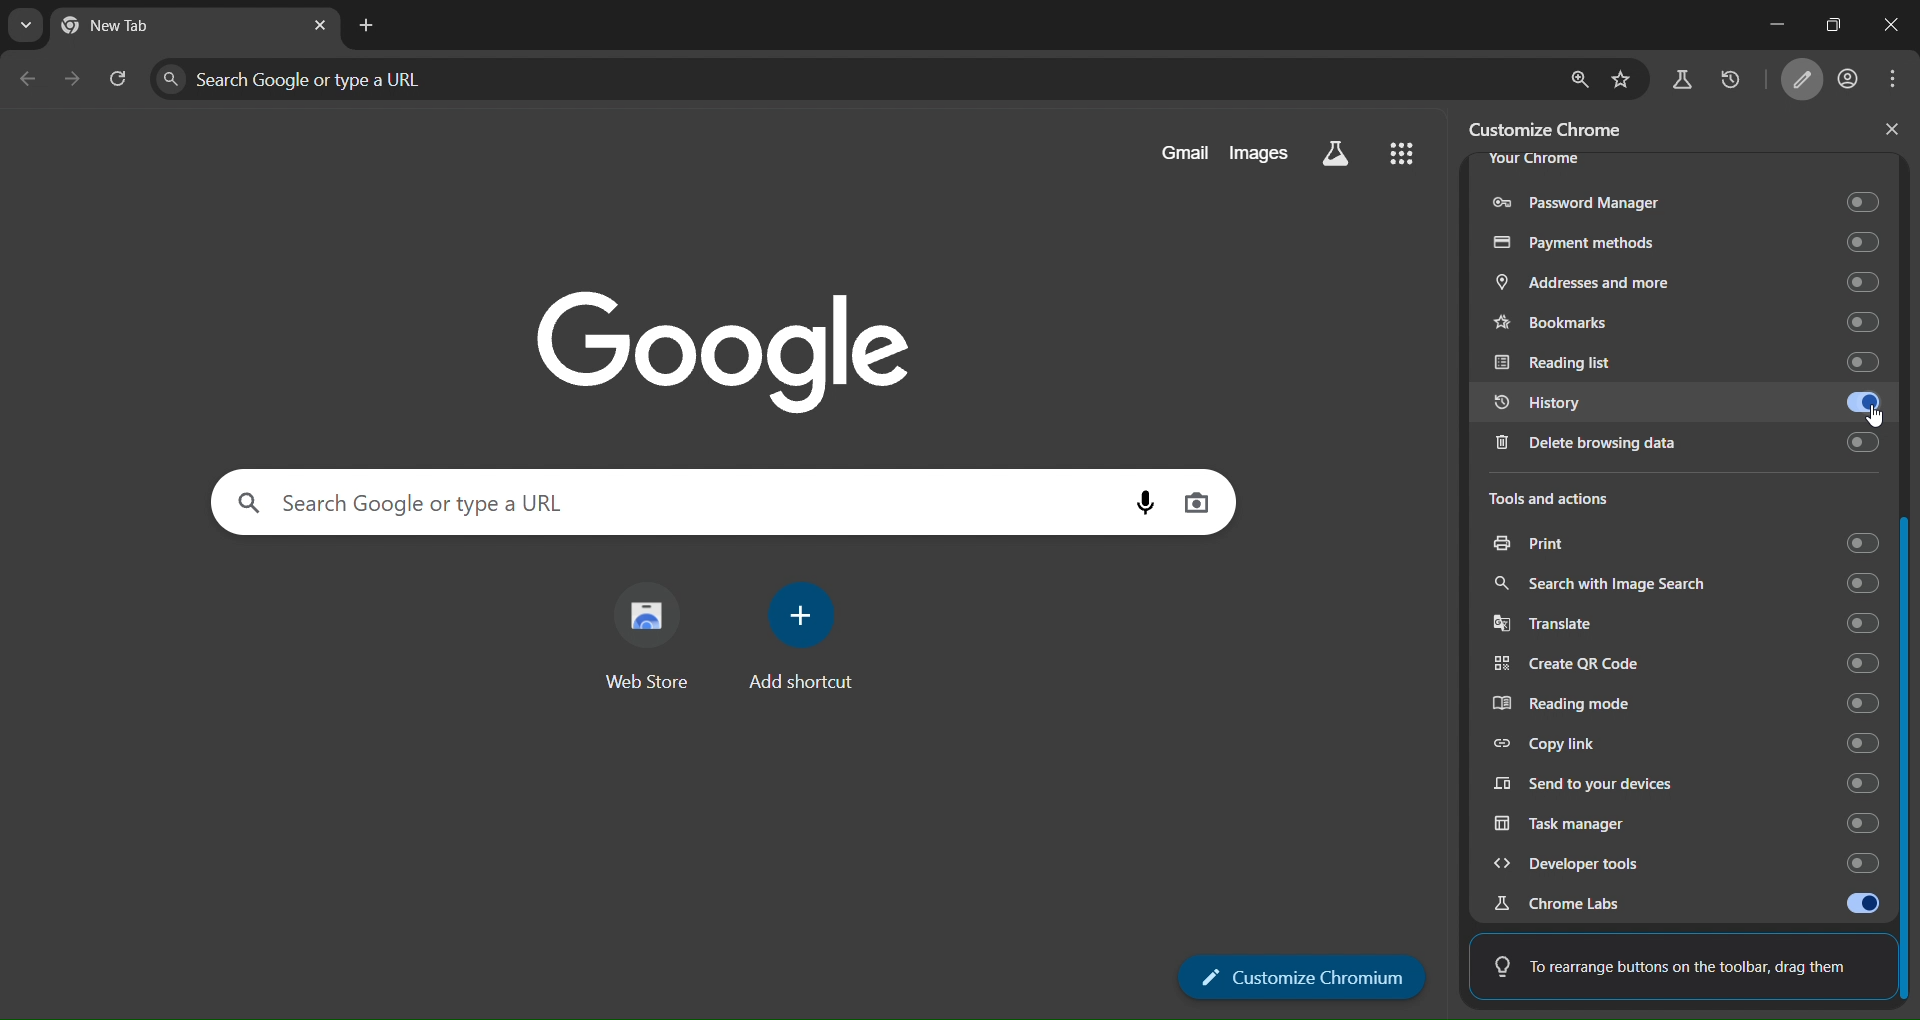 The height and width of the screenshot is (1020, 1920). What do you see at coordinates (670, 501) in the screenshot?
I see `Search google or type a URL` at bounding box center [670, 501].